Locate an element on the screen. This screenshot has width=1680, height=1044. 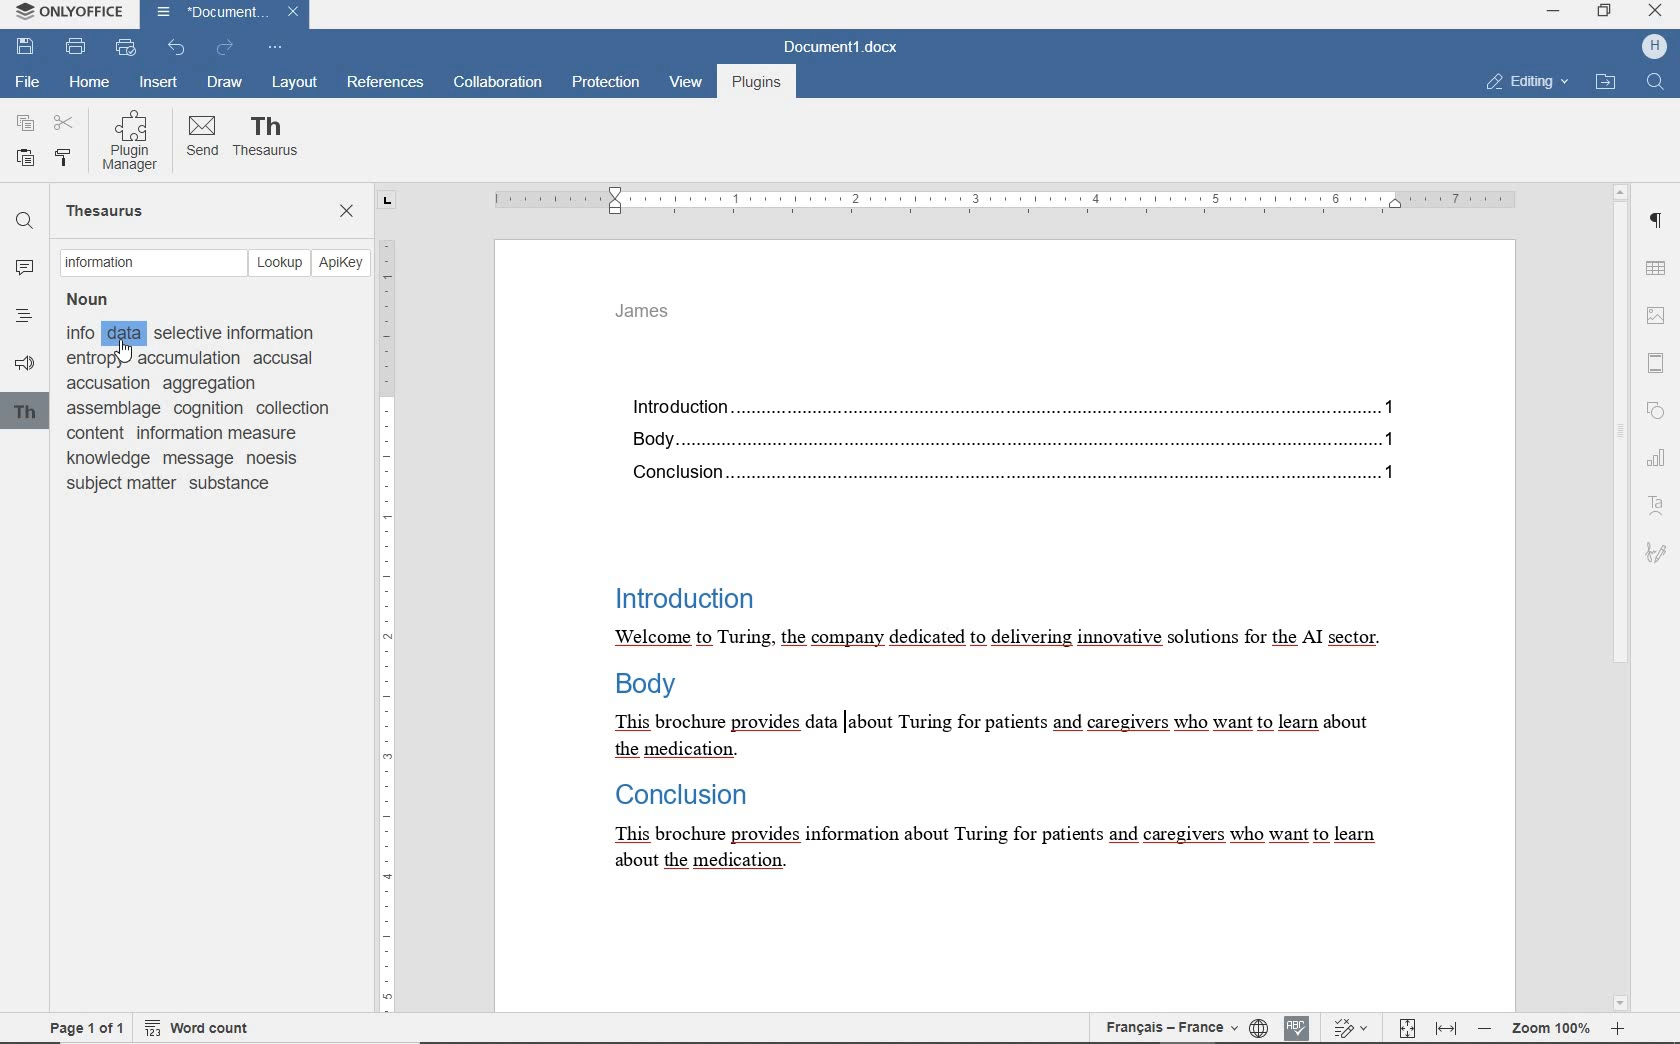
CUT is located at coordinates (65, 124).